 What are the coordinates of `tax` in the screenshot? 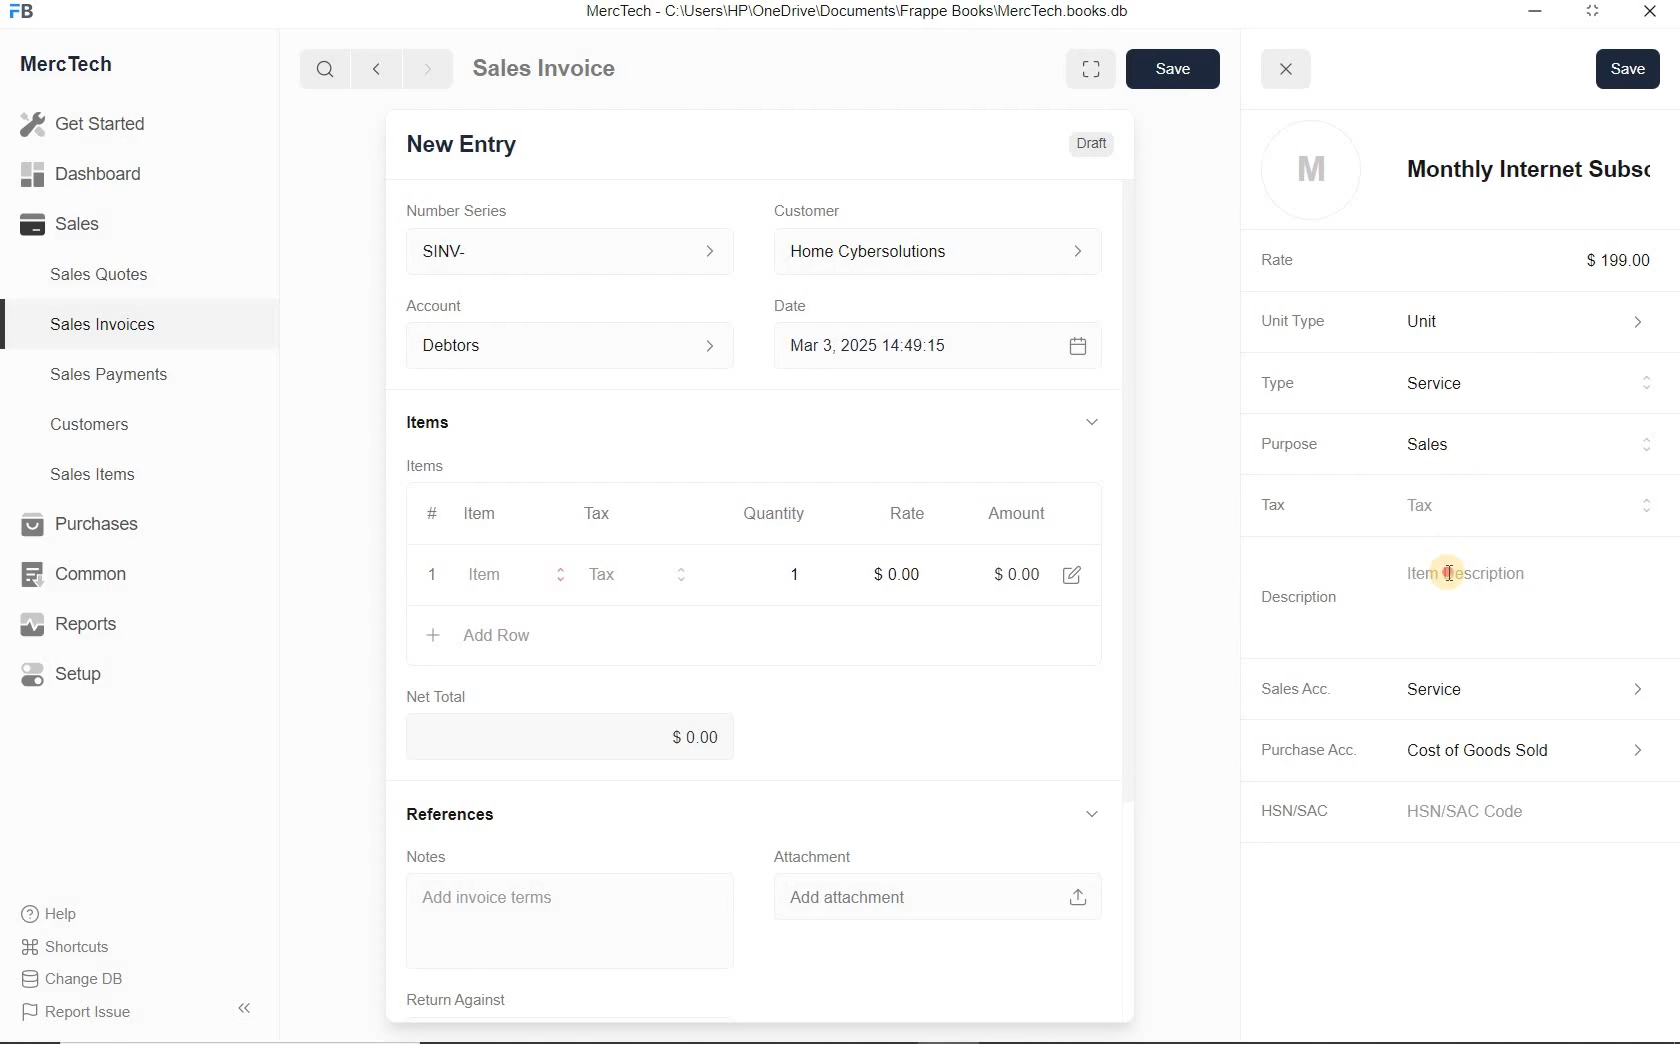 It's located at (1517, 505).